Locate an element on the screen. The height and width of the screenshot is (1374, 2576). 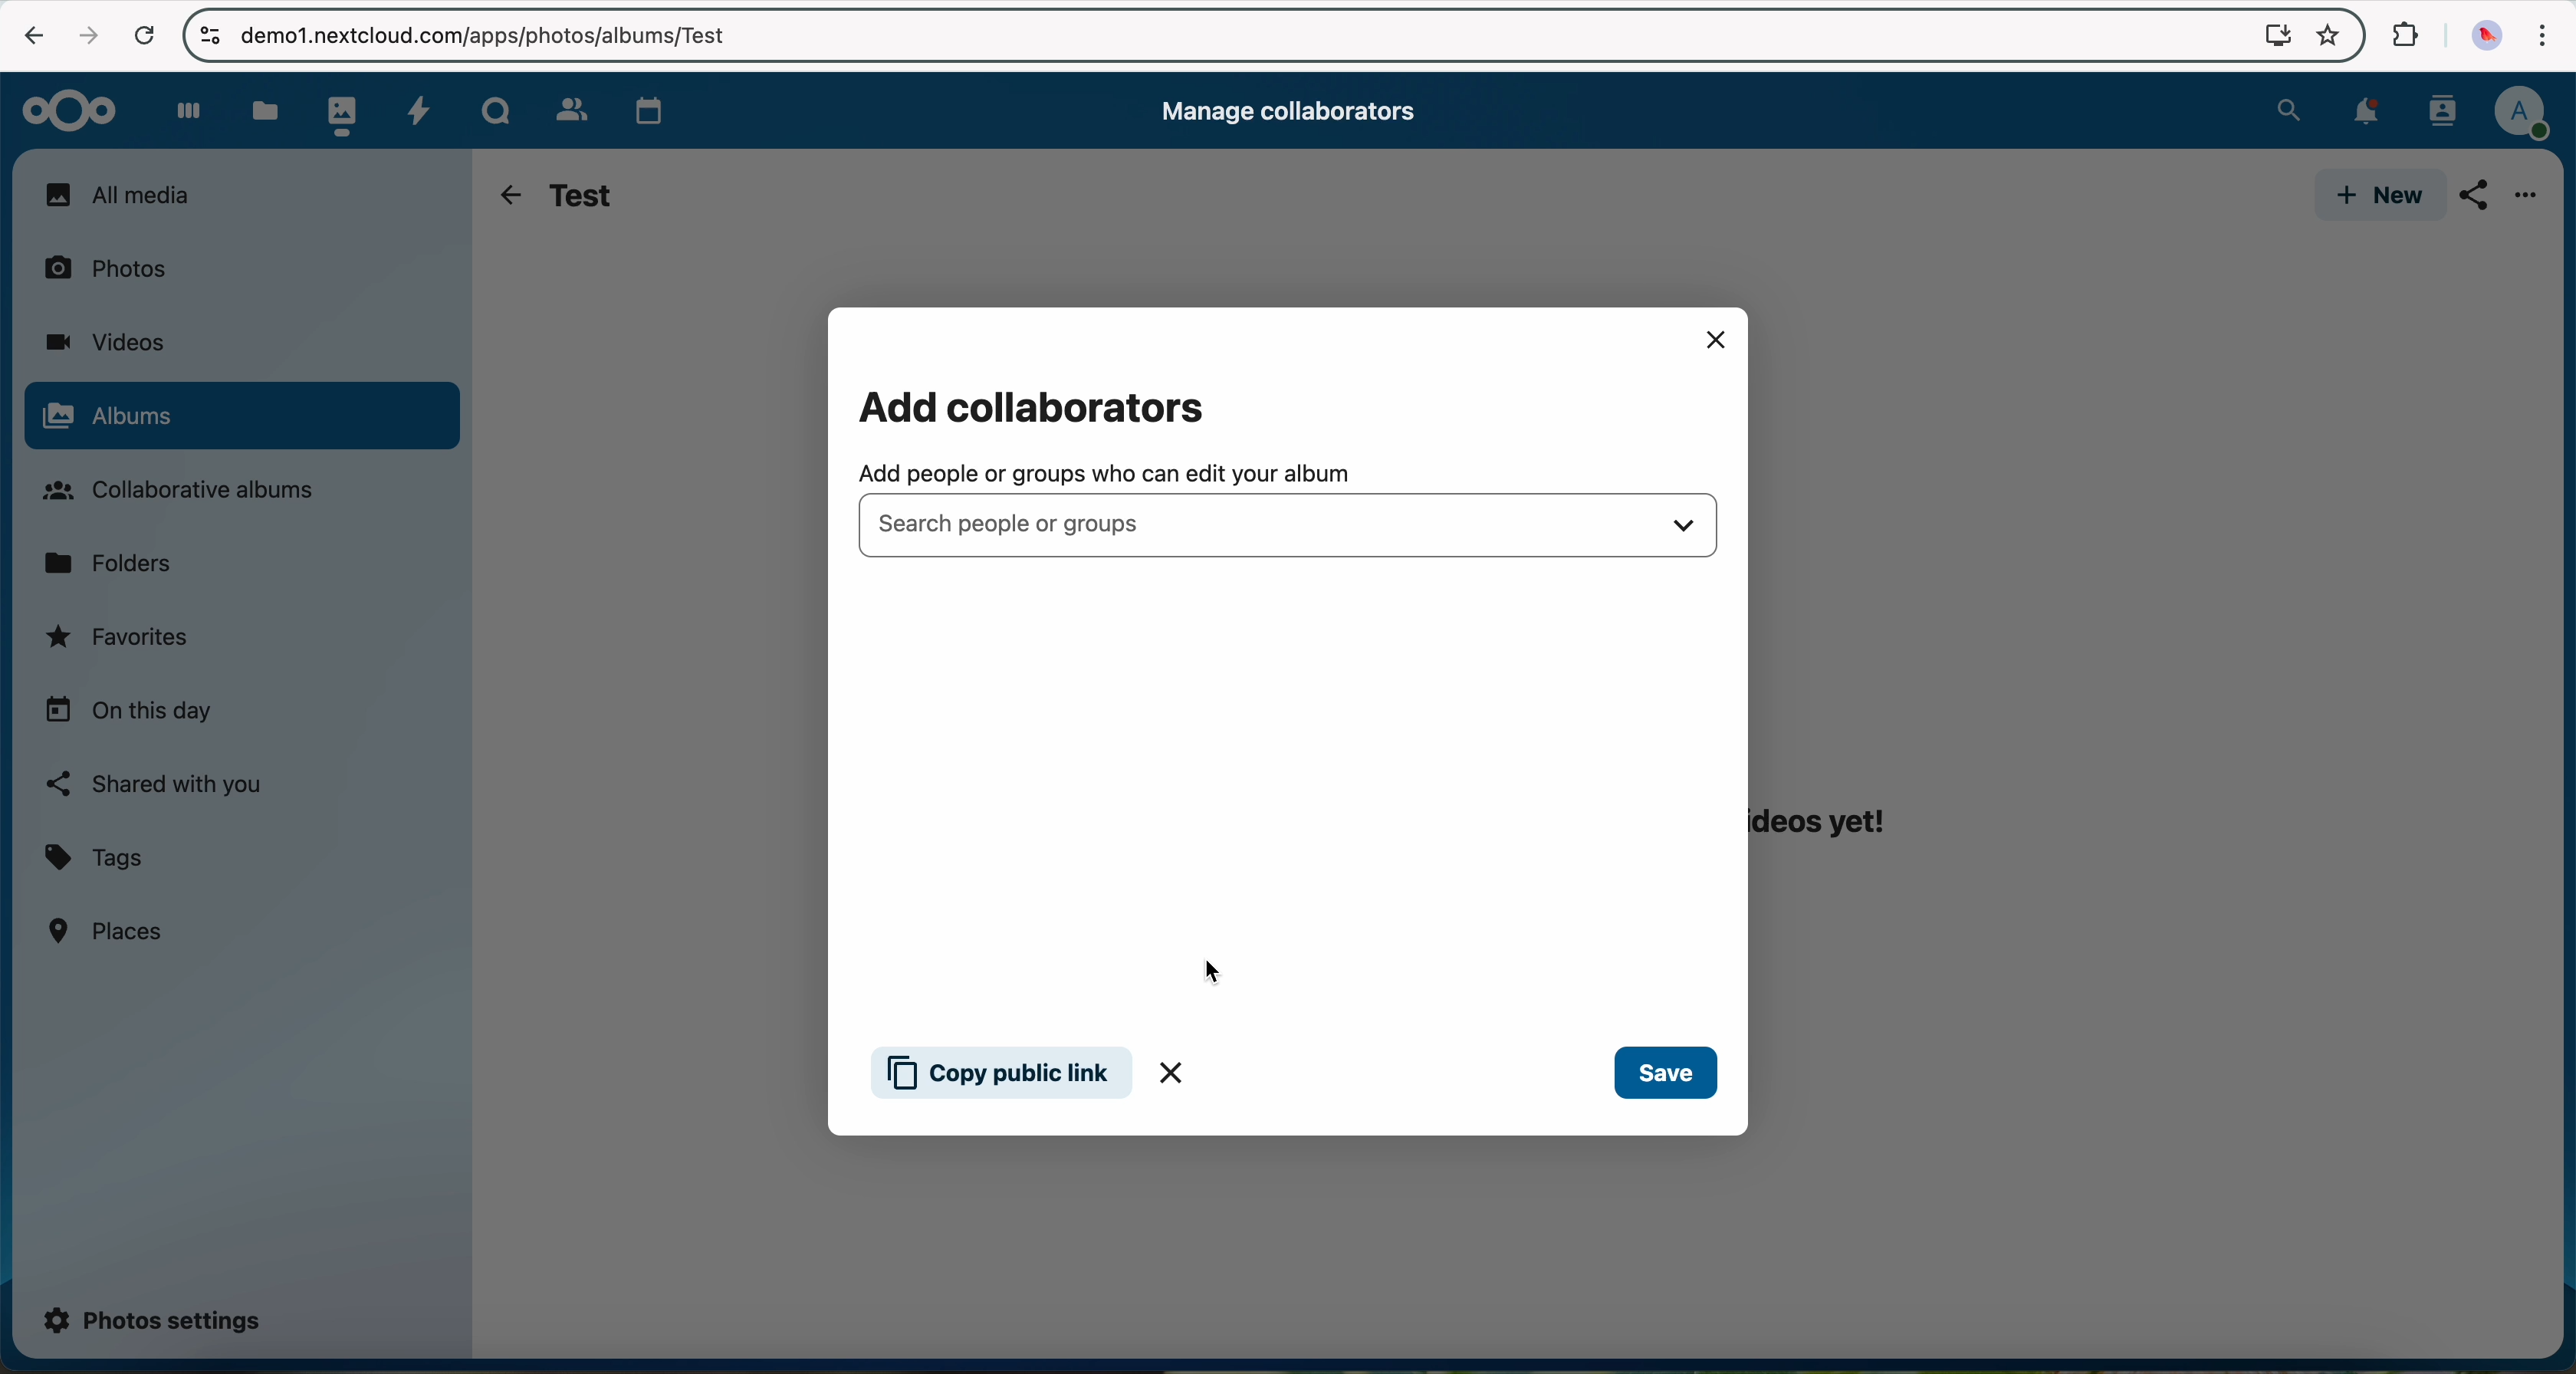
photos is located at coordinates (337, 110).